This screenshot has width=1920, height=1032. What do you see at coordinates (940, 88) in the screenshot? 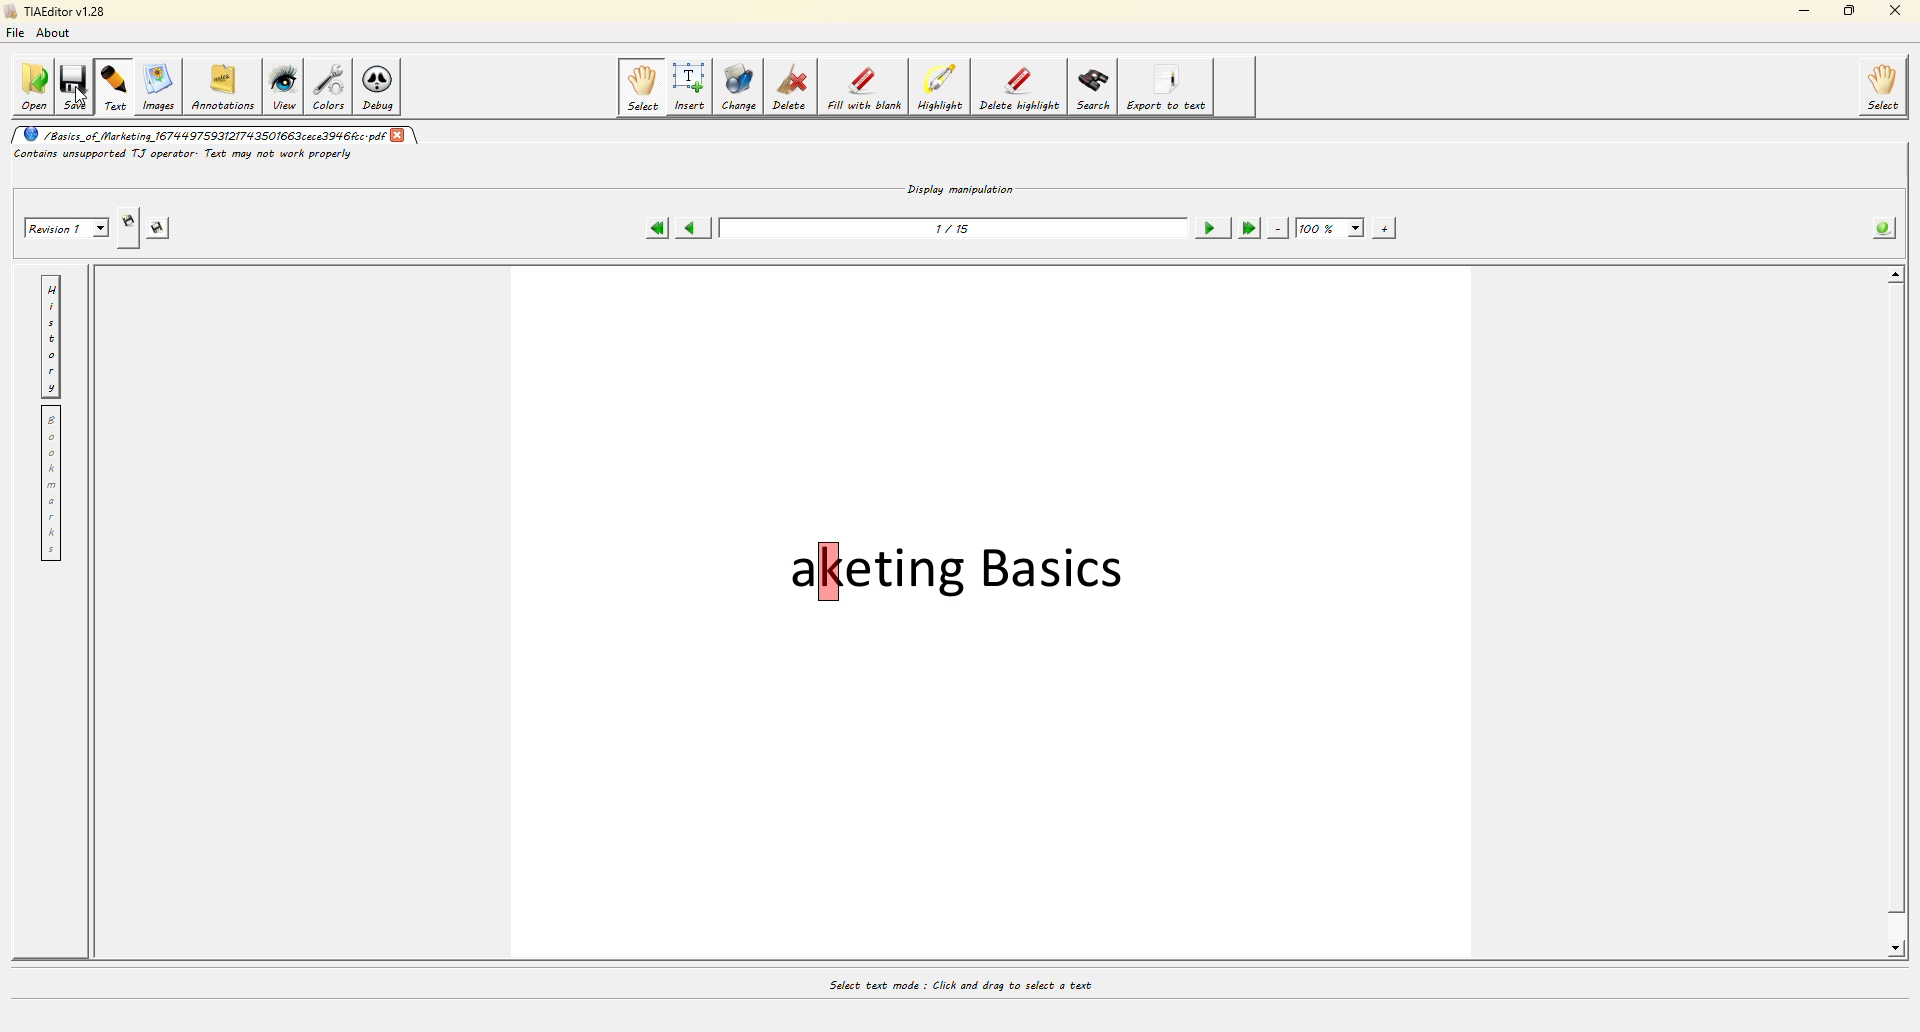
I see `highlight` at bounding box center [940, 88].